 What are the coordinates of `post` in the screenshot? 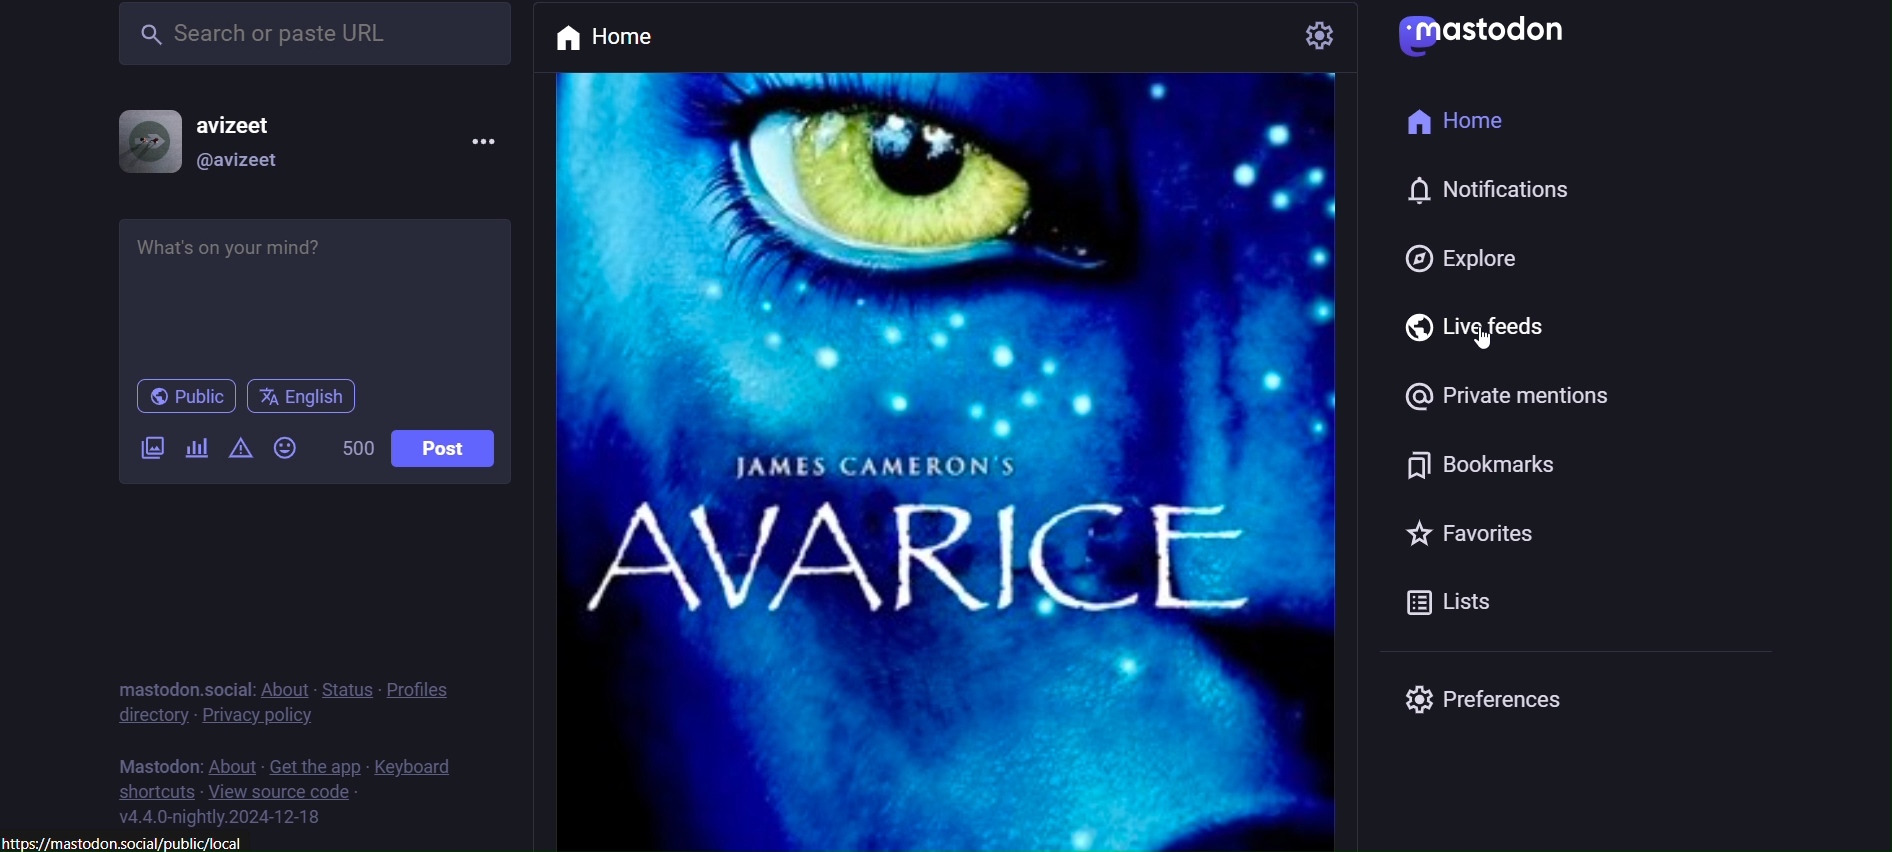 It's located at (453, 453).